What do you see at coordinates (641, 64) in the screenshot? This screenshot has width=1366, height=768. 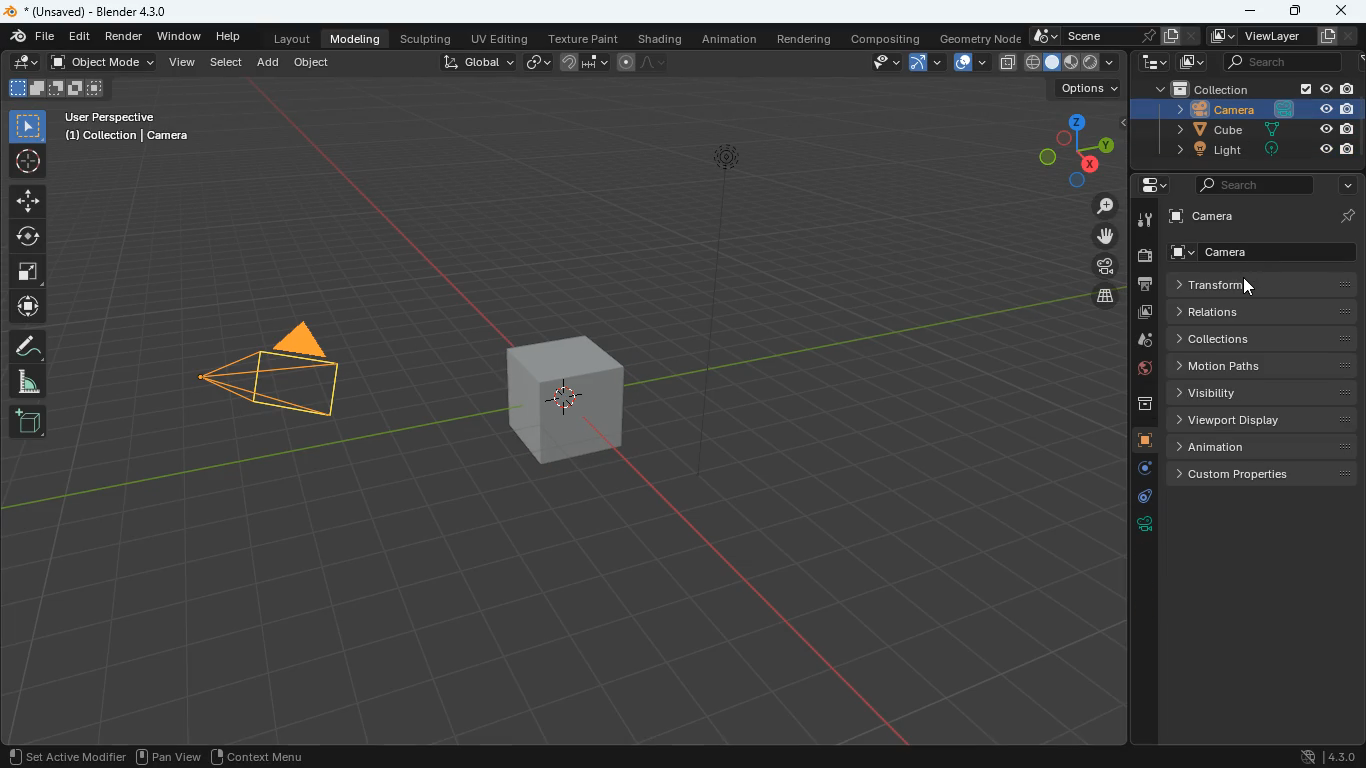 I see `draw` at bounding box center [641, 64].